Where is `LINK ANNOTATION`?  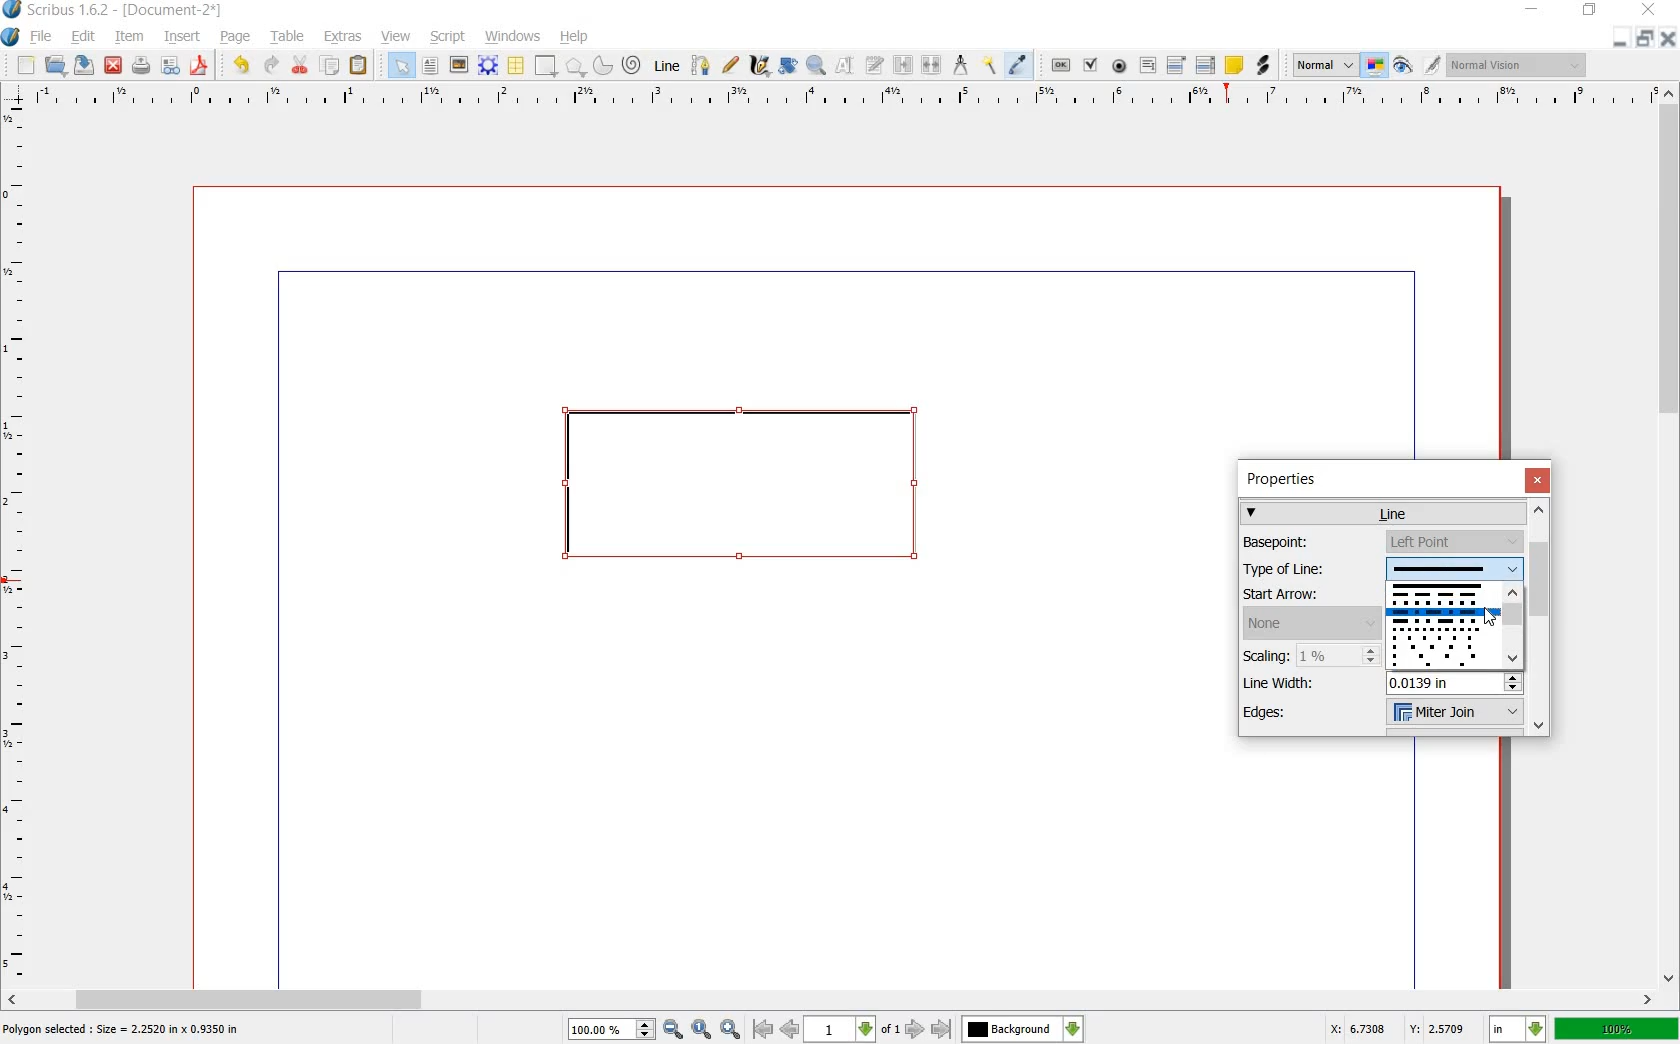 LINK ANNOTATION is located at coordinates (1264, 66).